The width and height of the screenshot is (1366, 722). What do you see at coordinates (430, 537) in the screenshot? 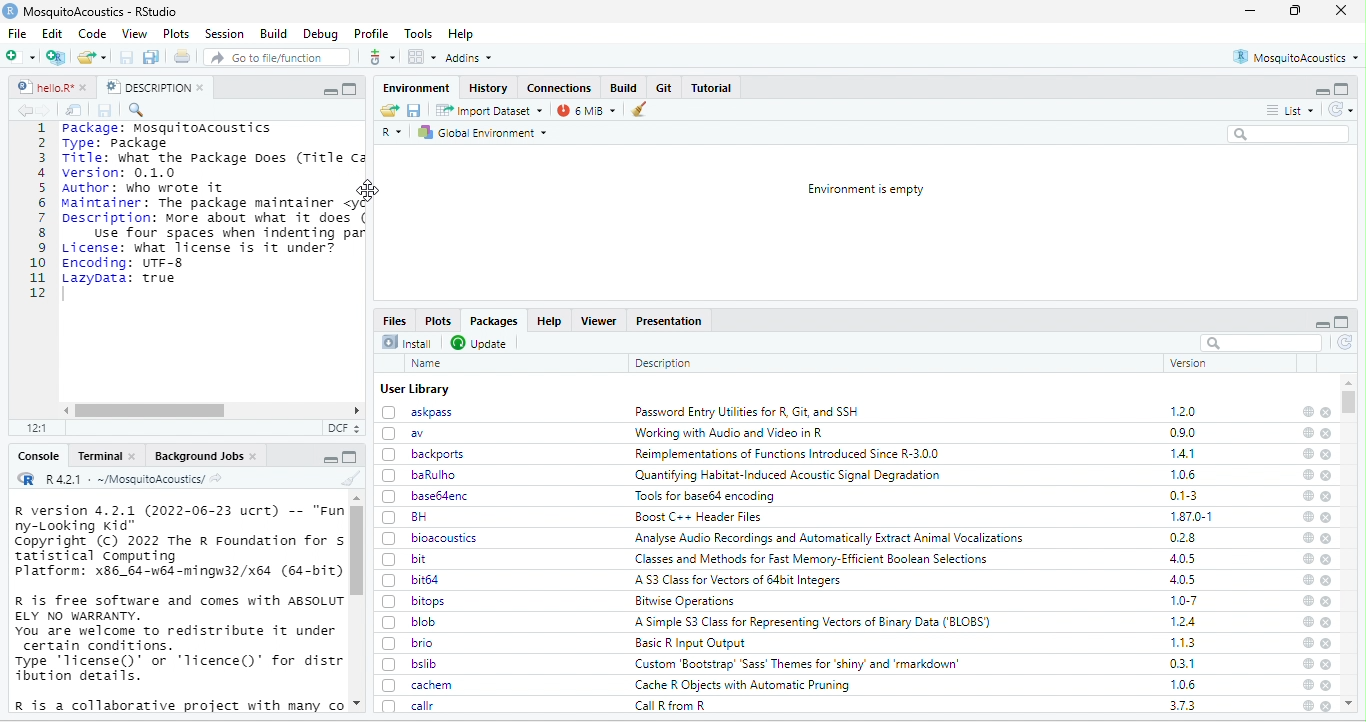
I see `bioacoustics` at bounding box center [430, 537].